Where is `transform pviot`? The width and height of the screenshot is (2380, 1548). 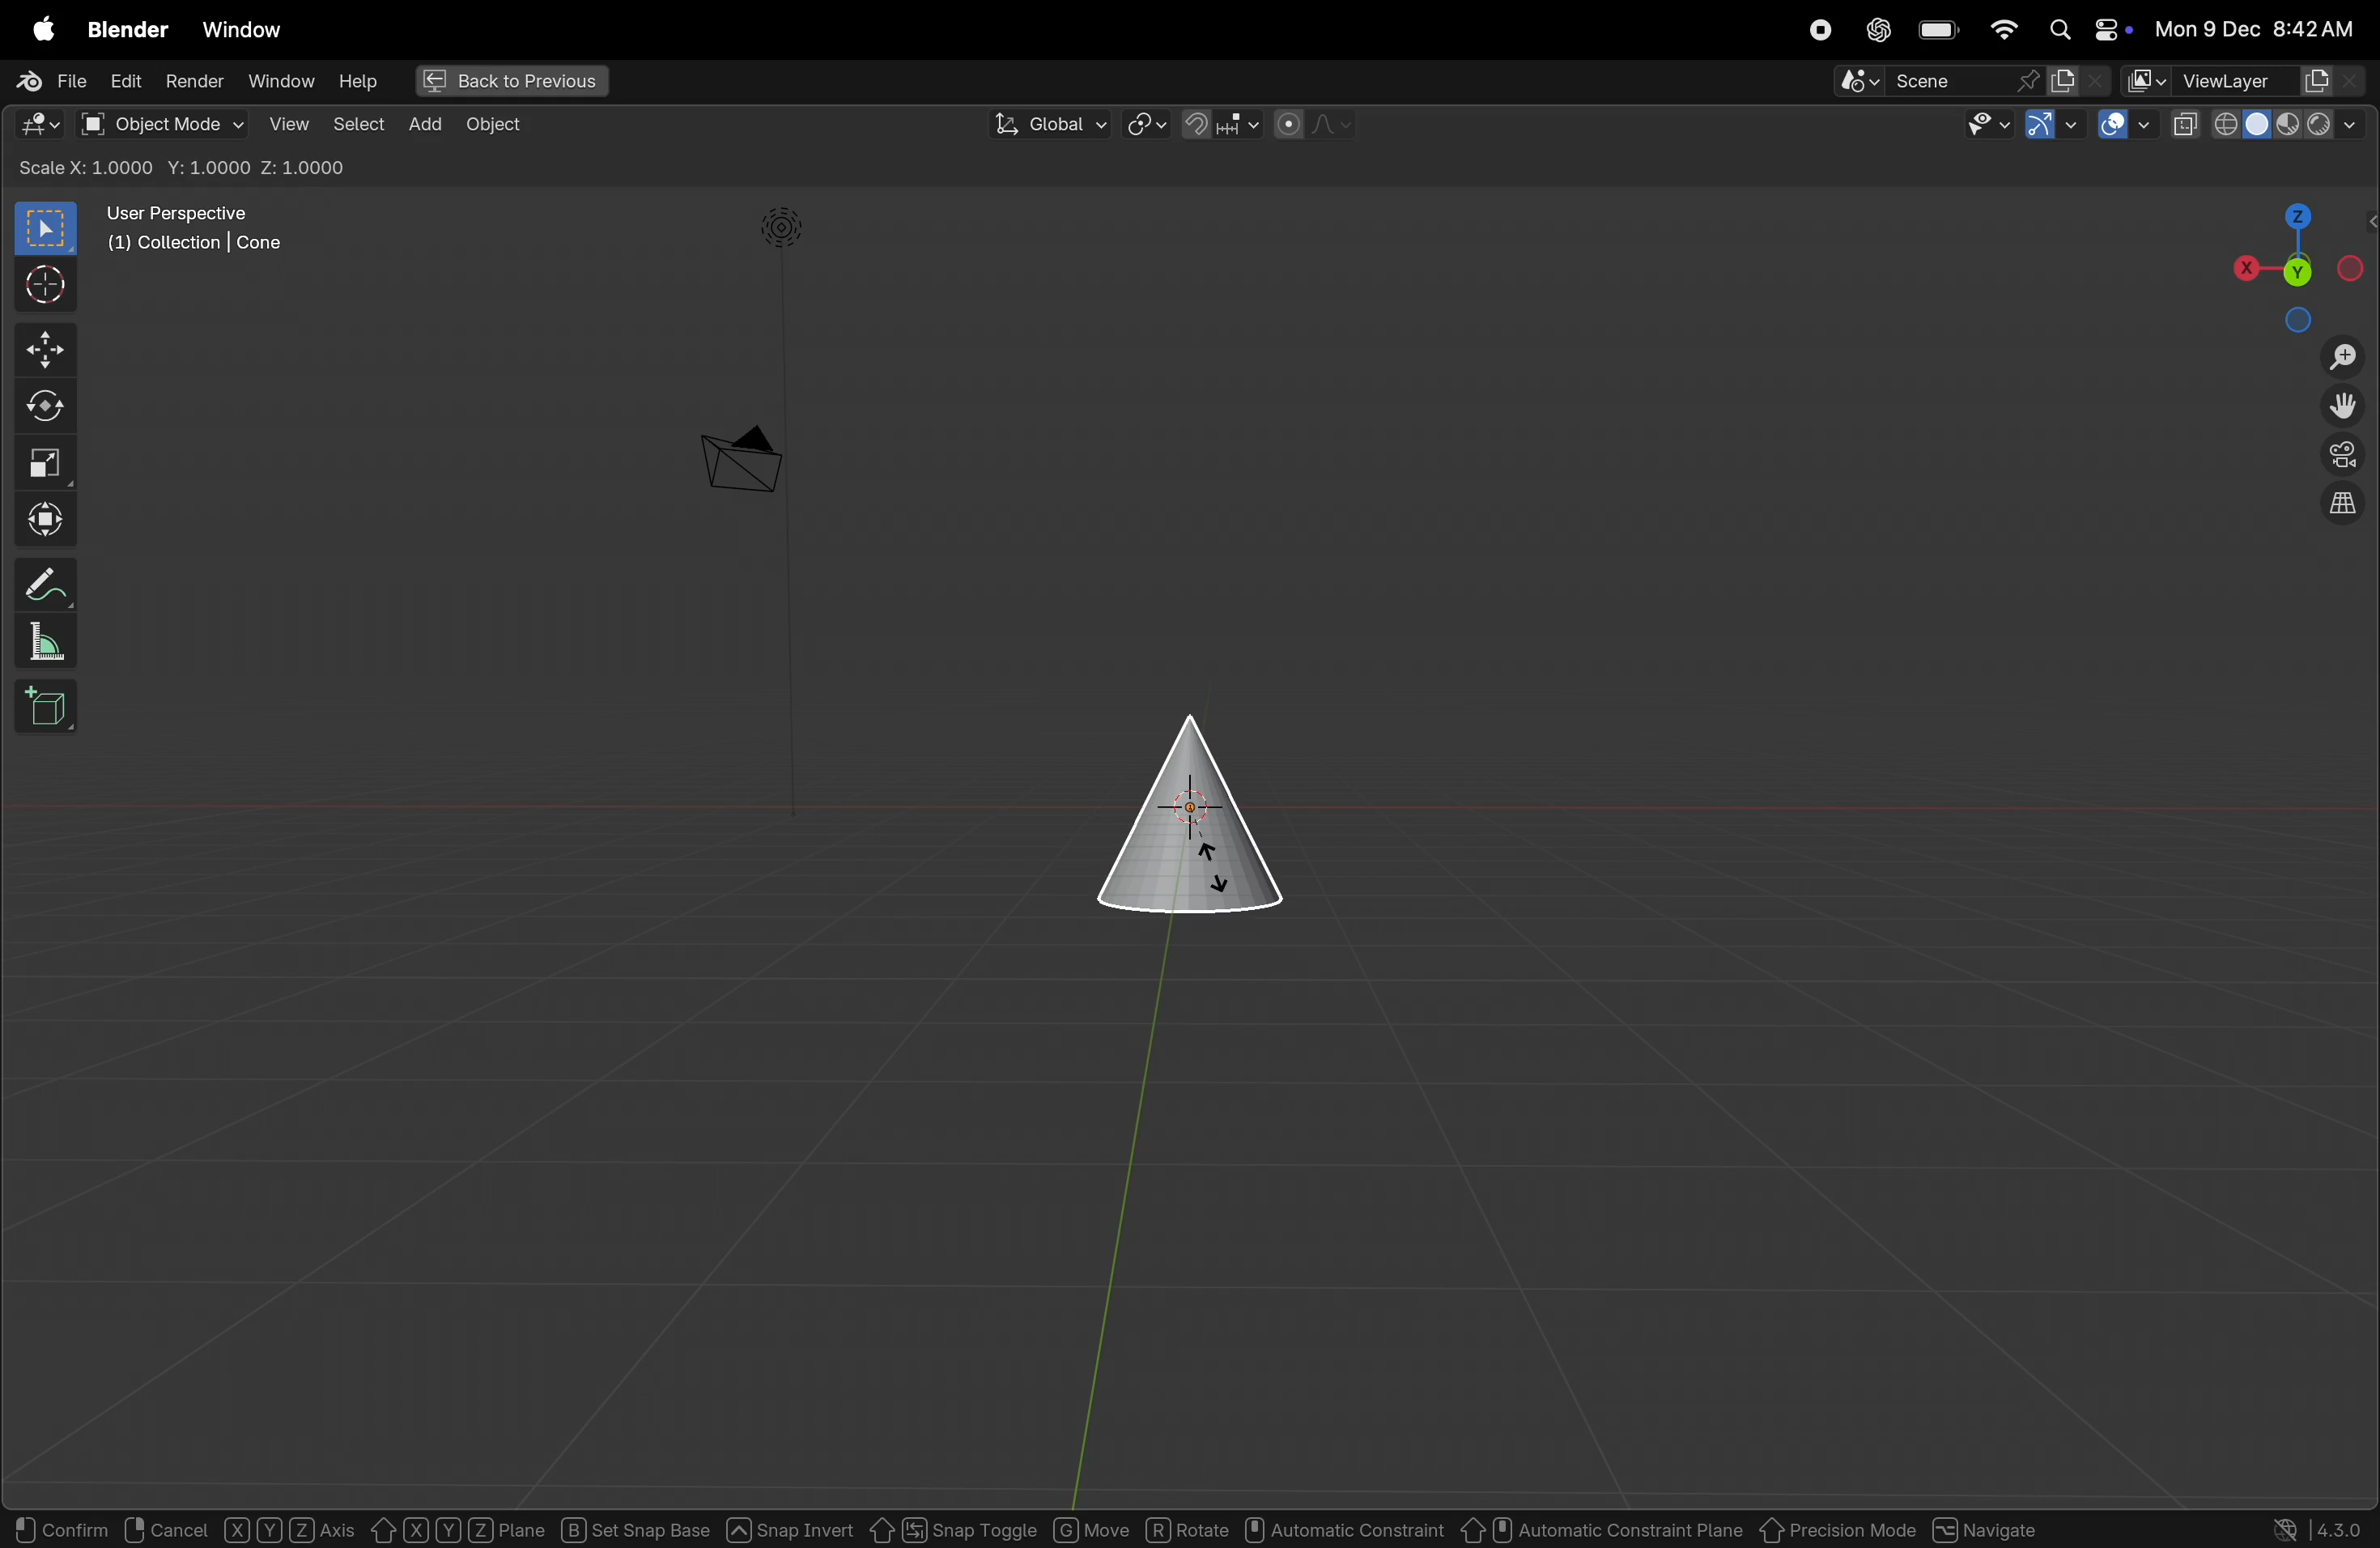
transform pviot is located at coordinates (1146, 125).